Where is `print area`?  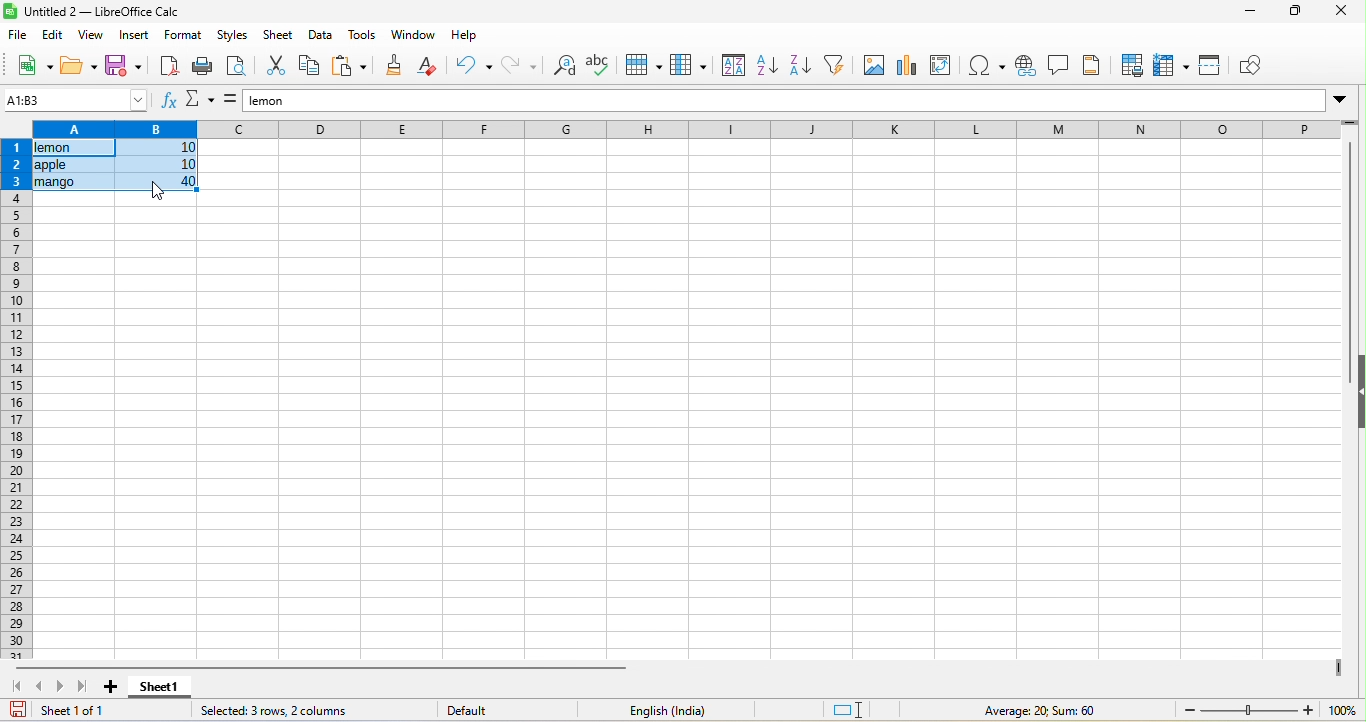 print area is located at coordinates (1132, 66).